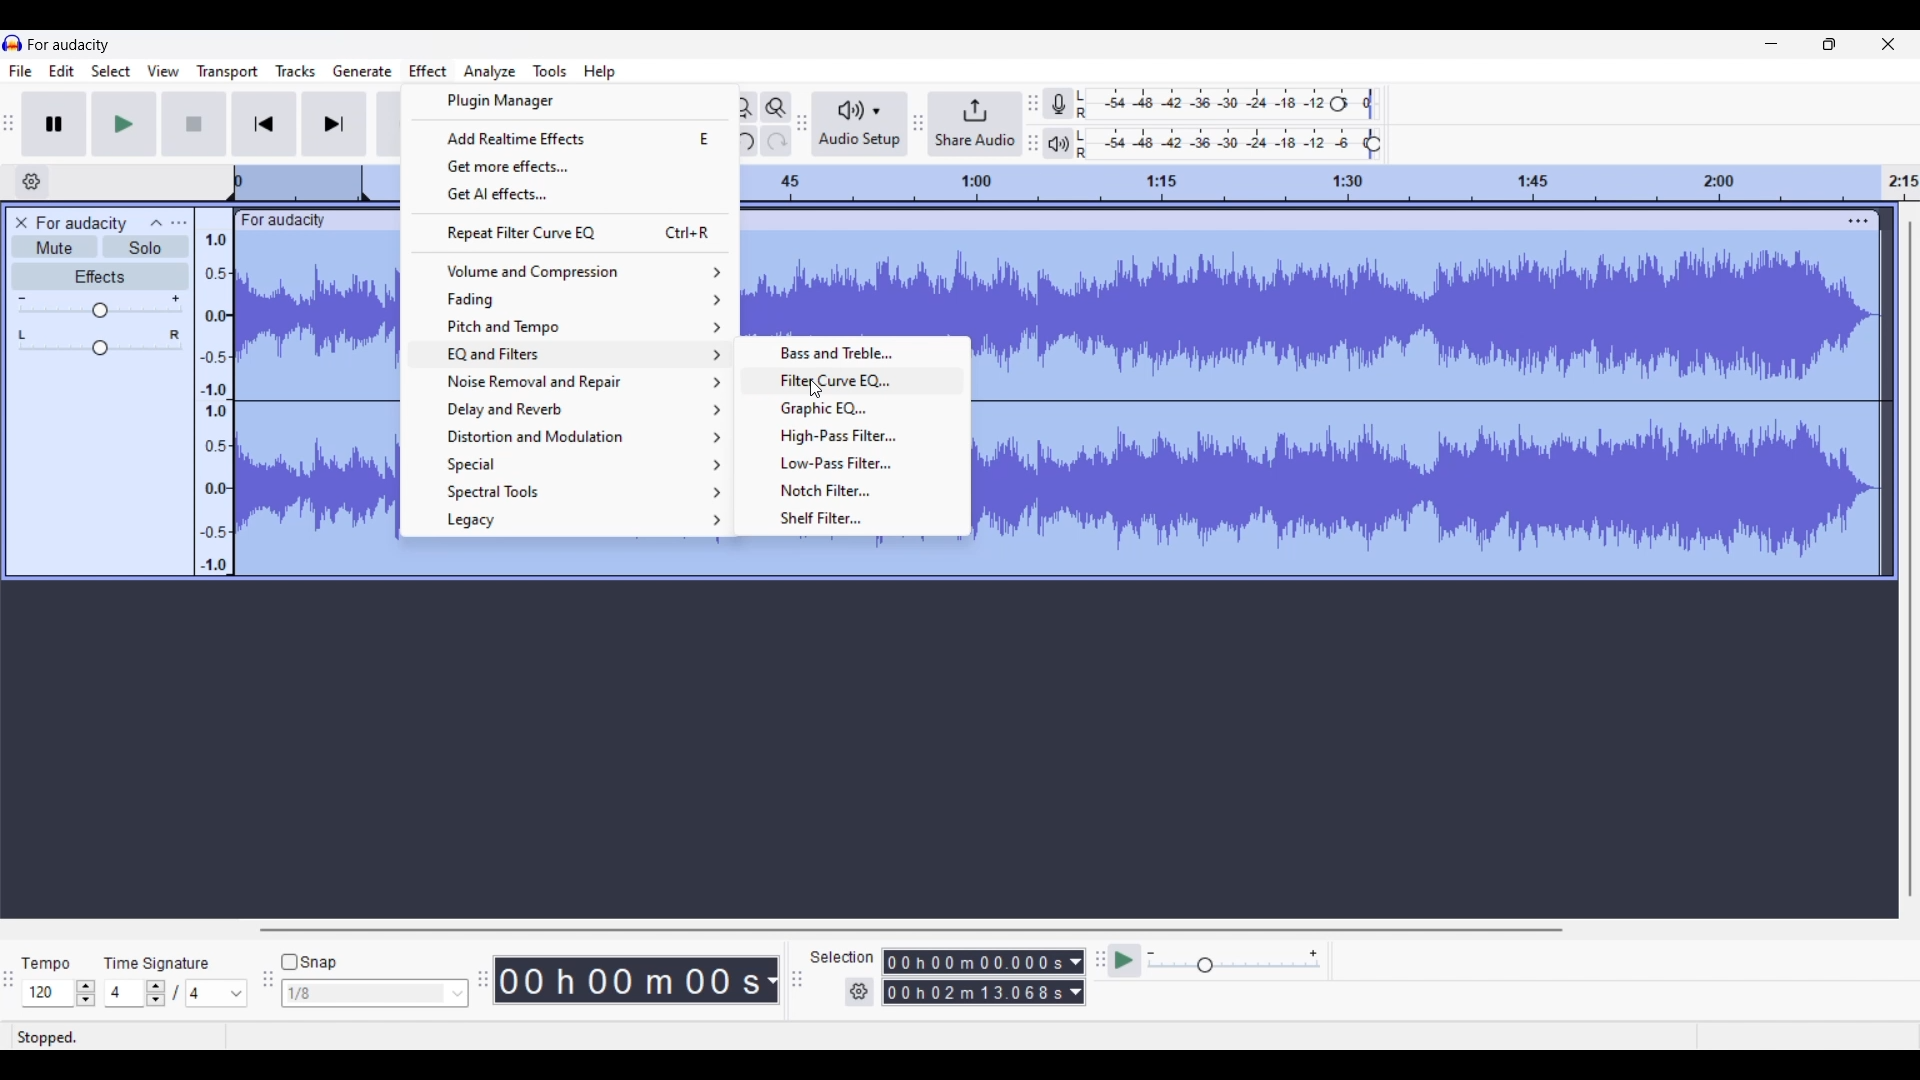 The width and height of the screenshot is (1920, 1080). Describe the element at coordinates (212, 391) in the screenshot. I see `Scale to measure audio` at that location.